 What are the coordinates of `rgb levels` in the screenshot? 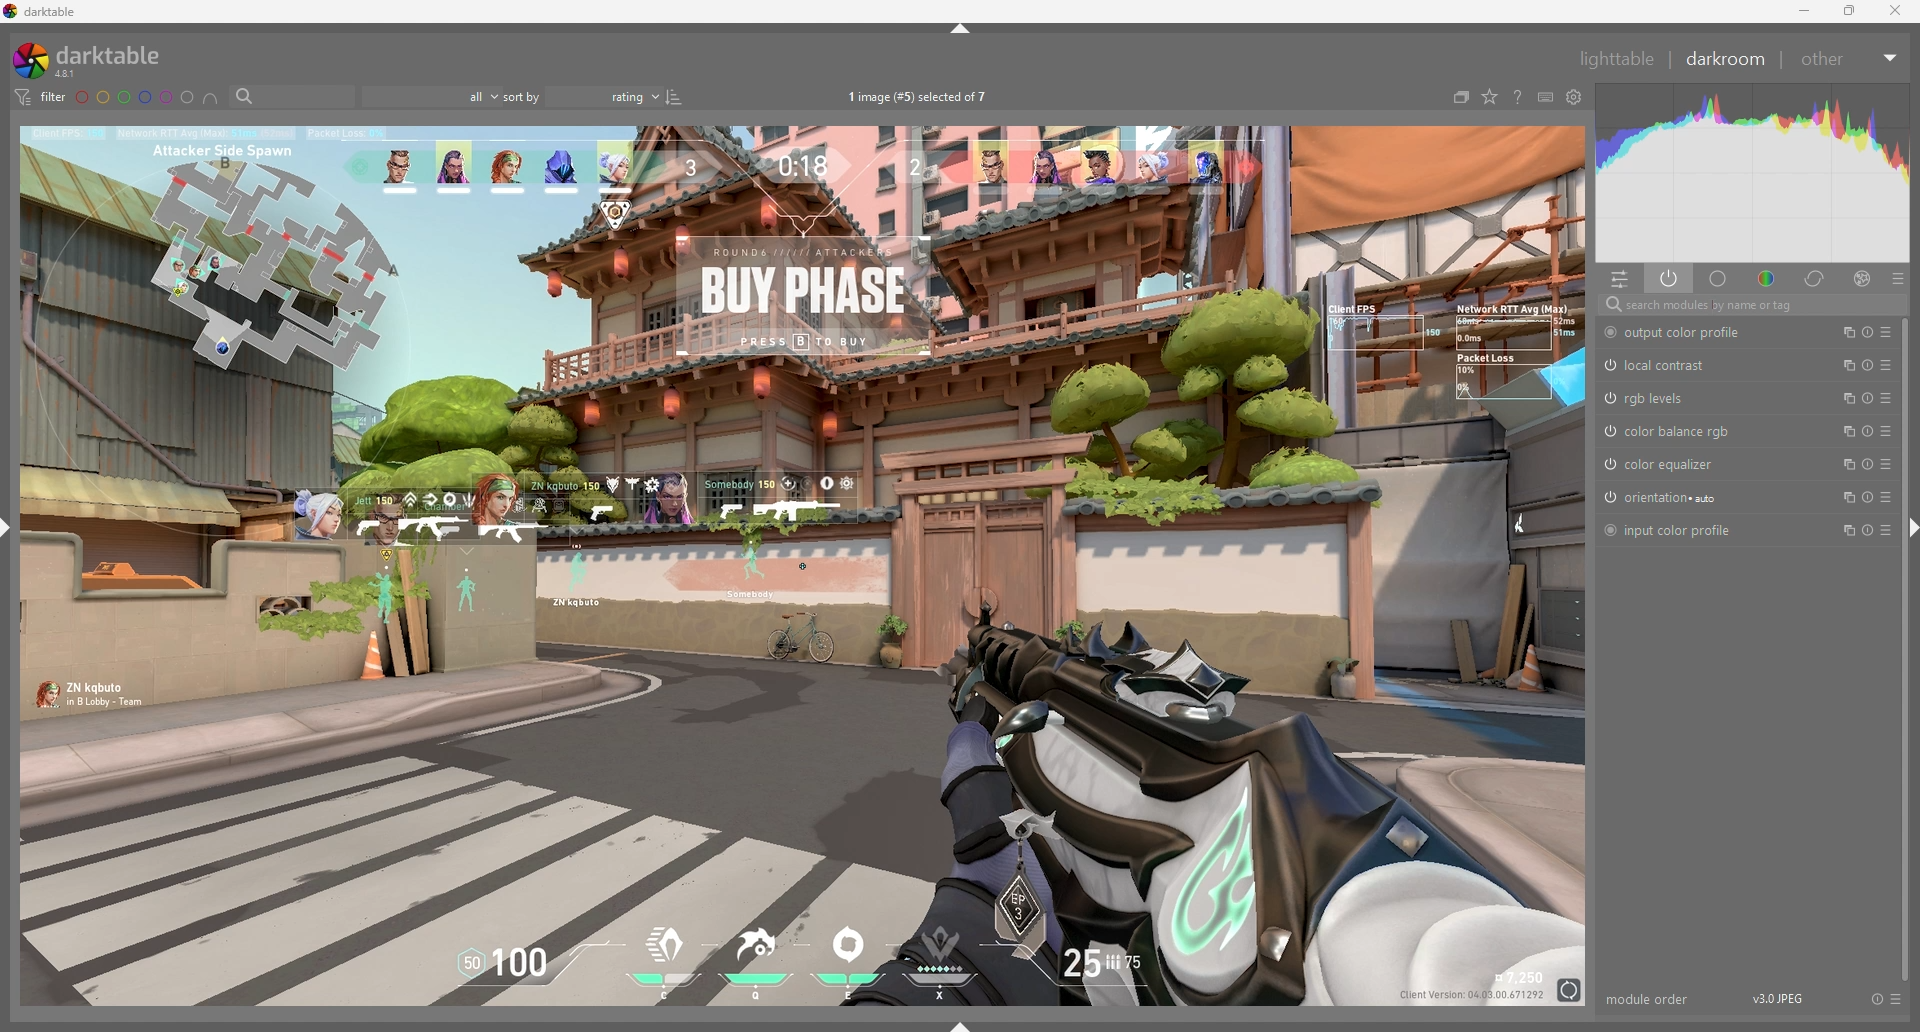 It's located at (1656, 398).